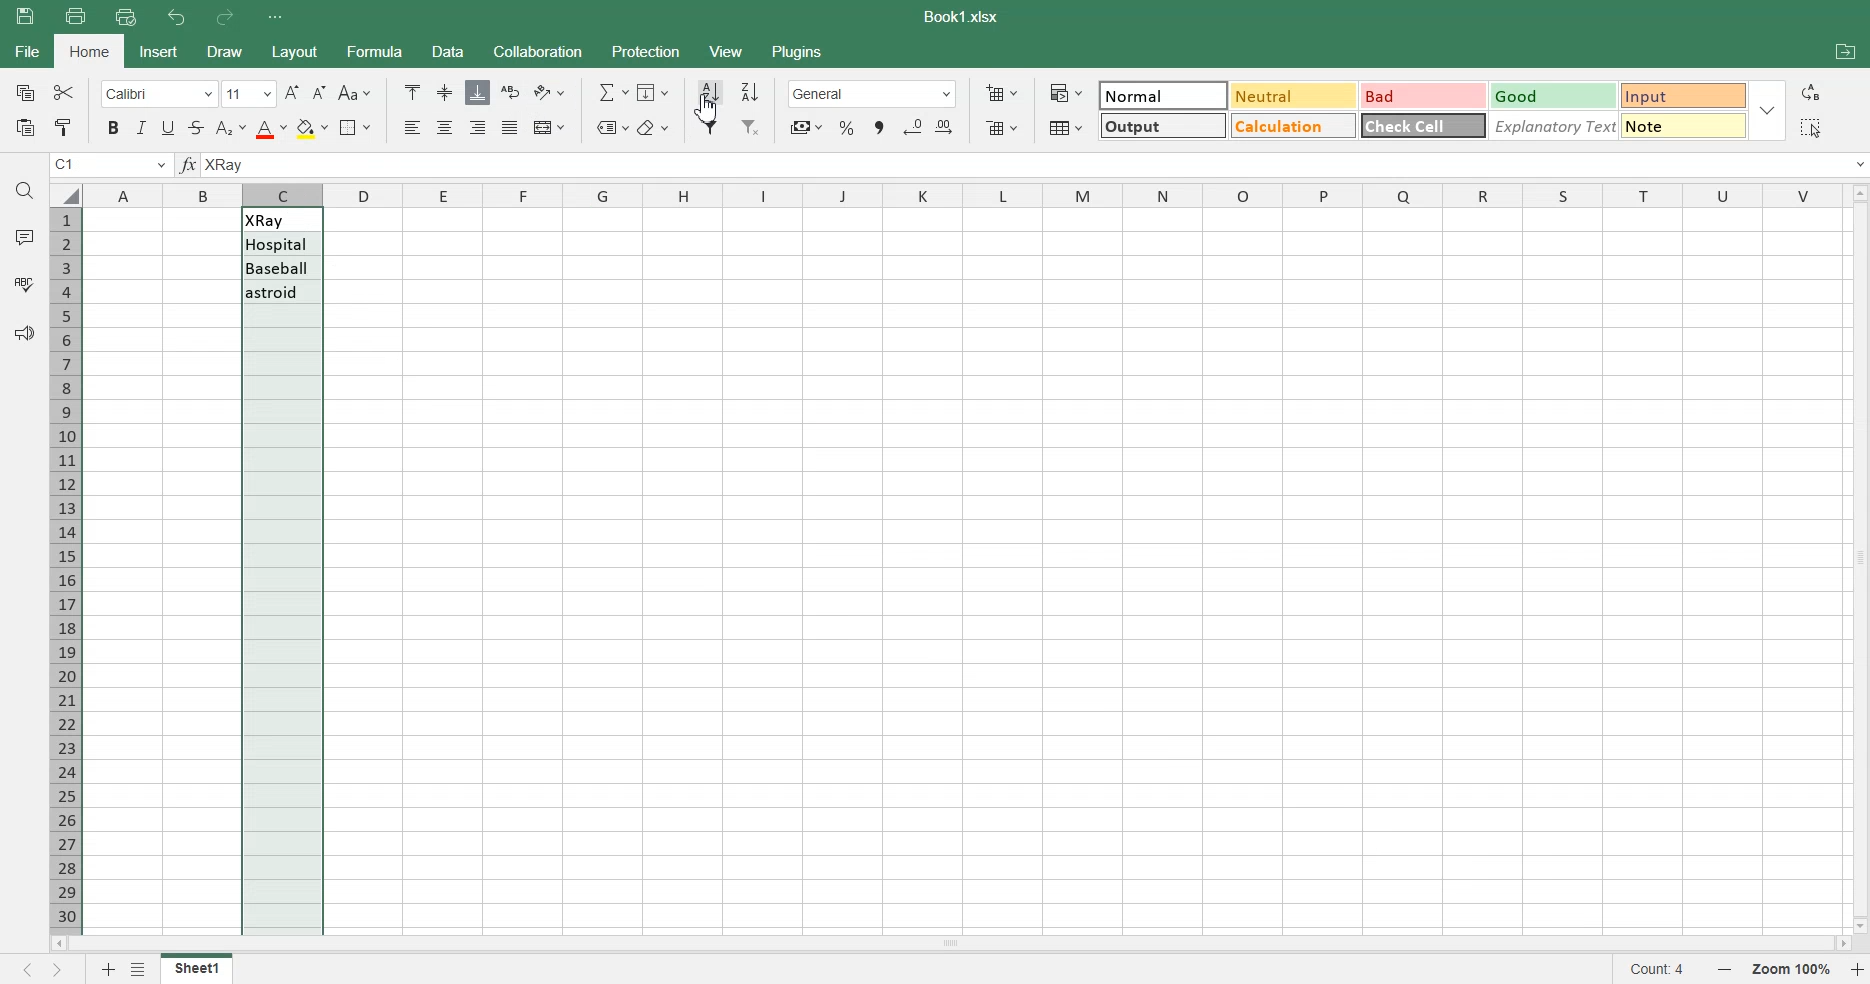 This screenshot has width=1870, height=984. I want to click on zoom out, so click(1730, 971).